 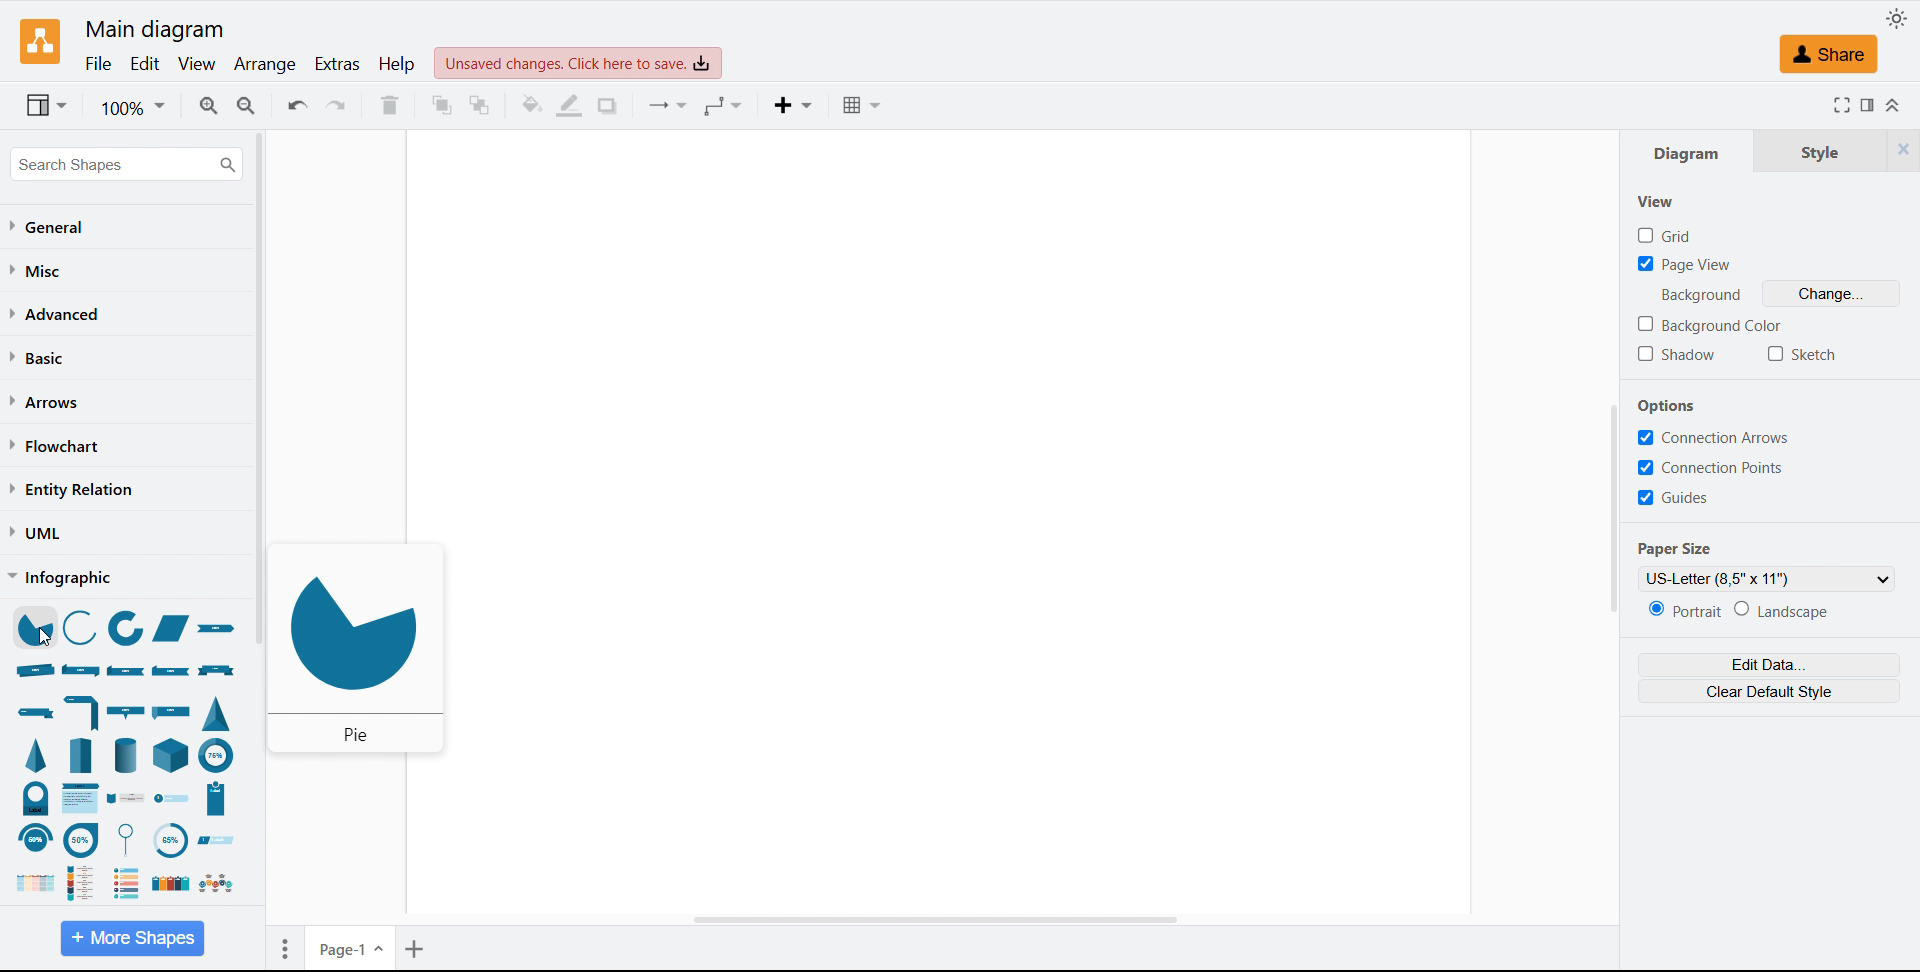 What do you see at coordinates (1690, 153) in the screenshot?
I see `Diagram ` at bounding box center [1690, 153].